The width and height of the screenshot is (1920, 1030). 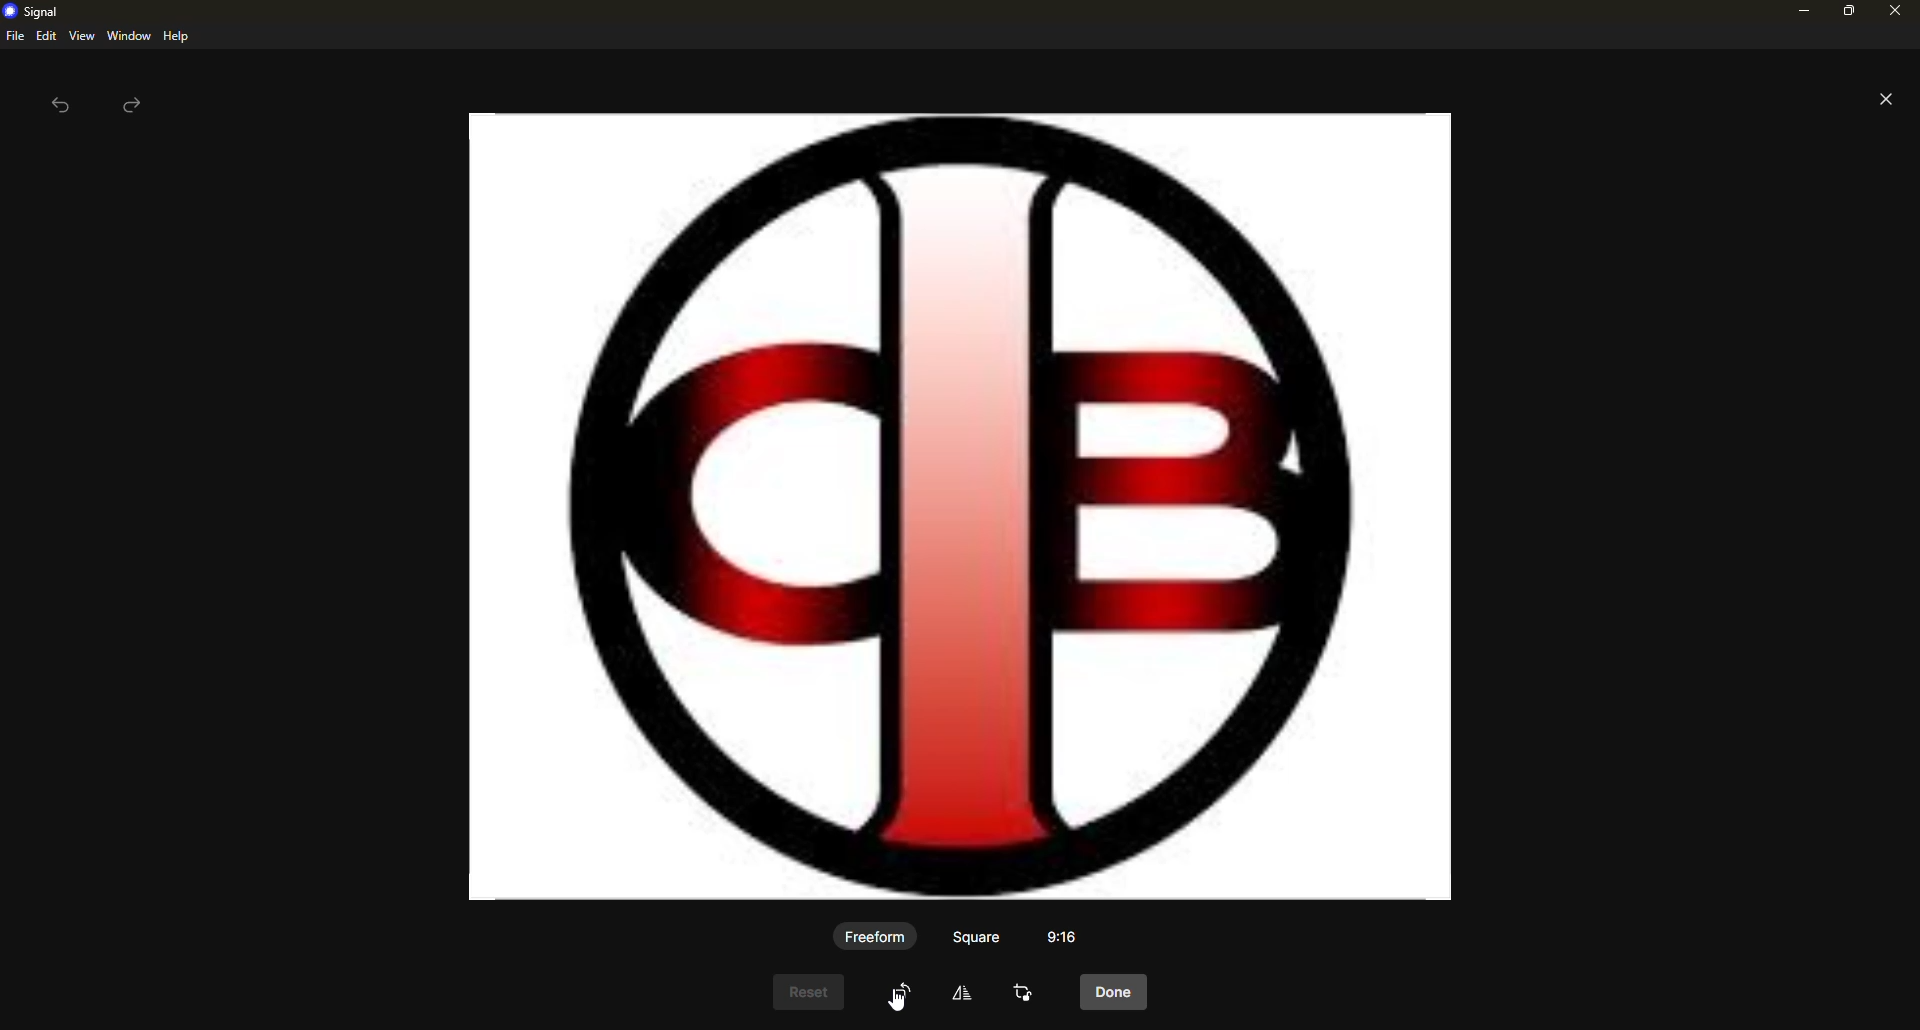 I want to click on square, so click(x=978, y=936).